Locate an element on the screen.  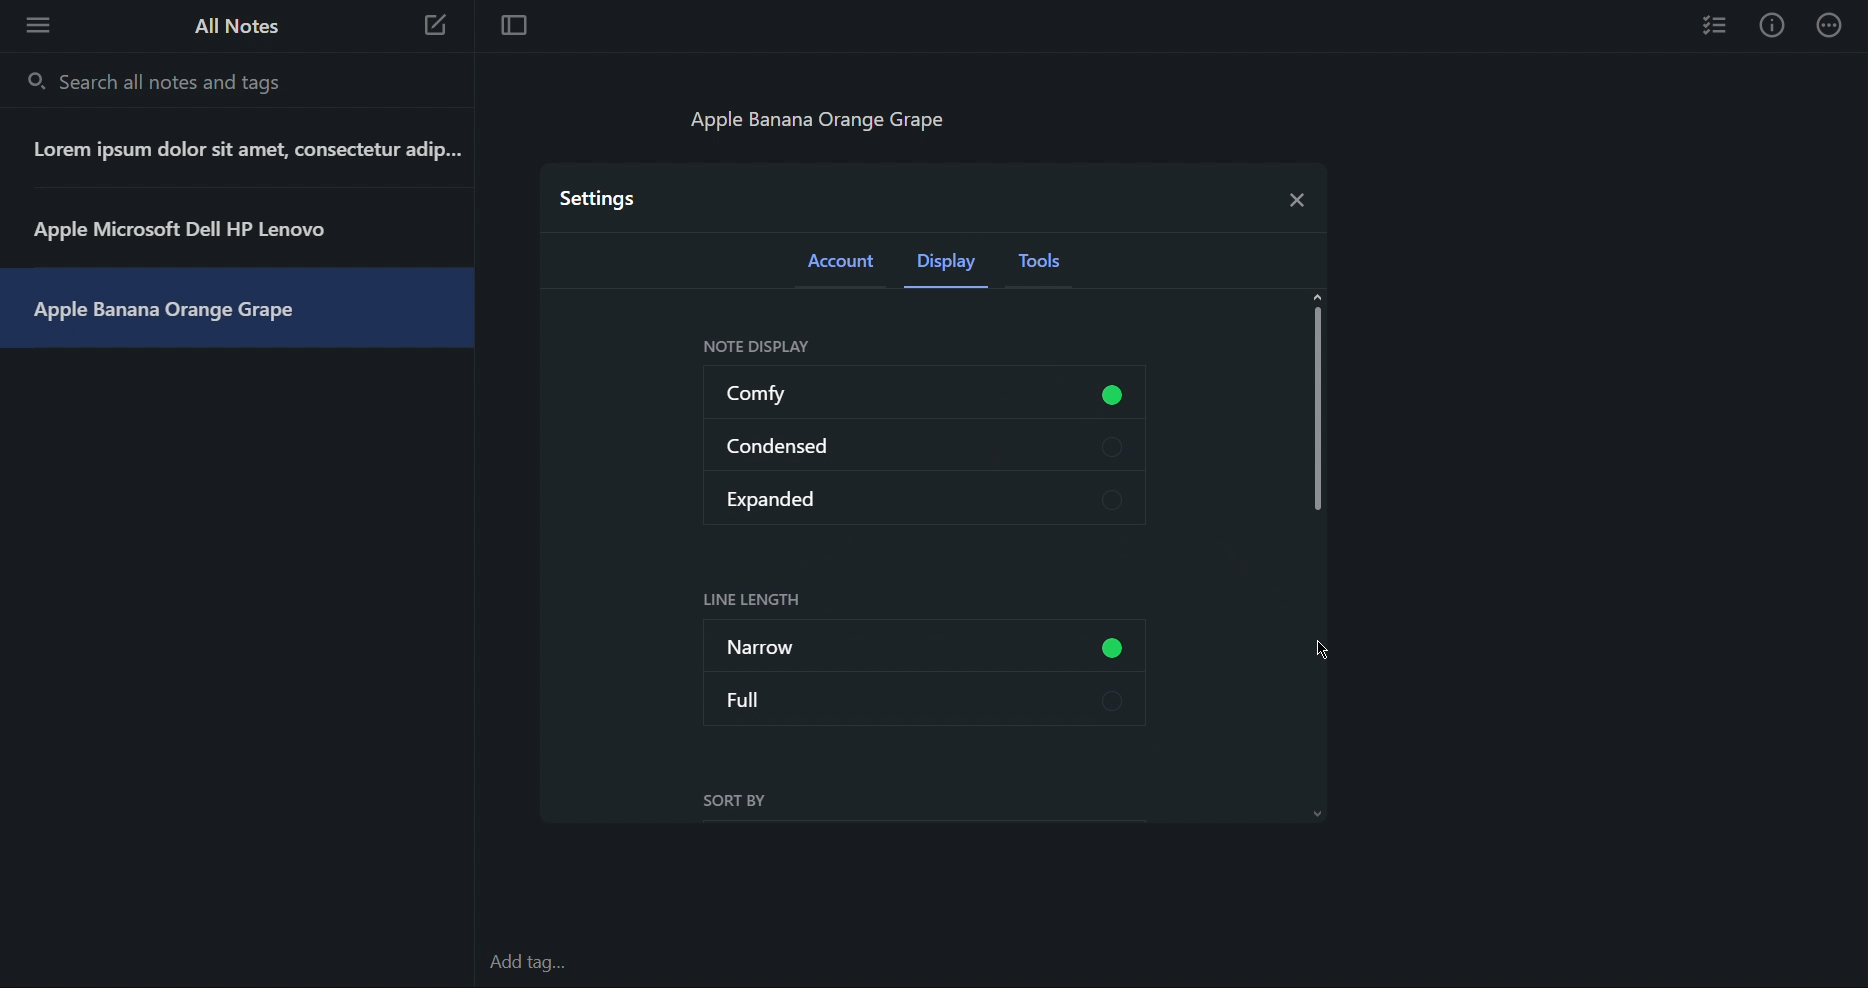
Line Length is located at coordinates (755, 600).